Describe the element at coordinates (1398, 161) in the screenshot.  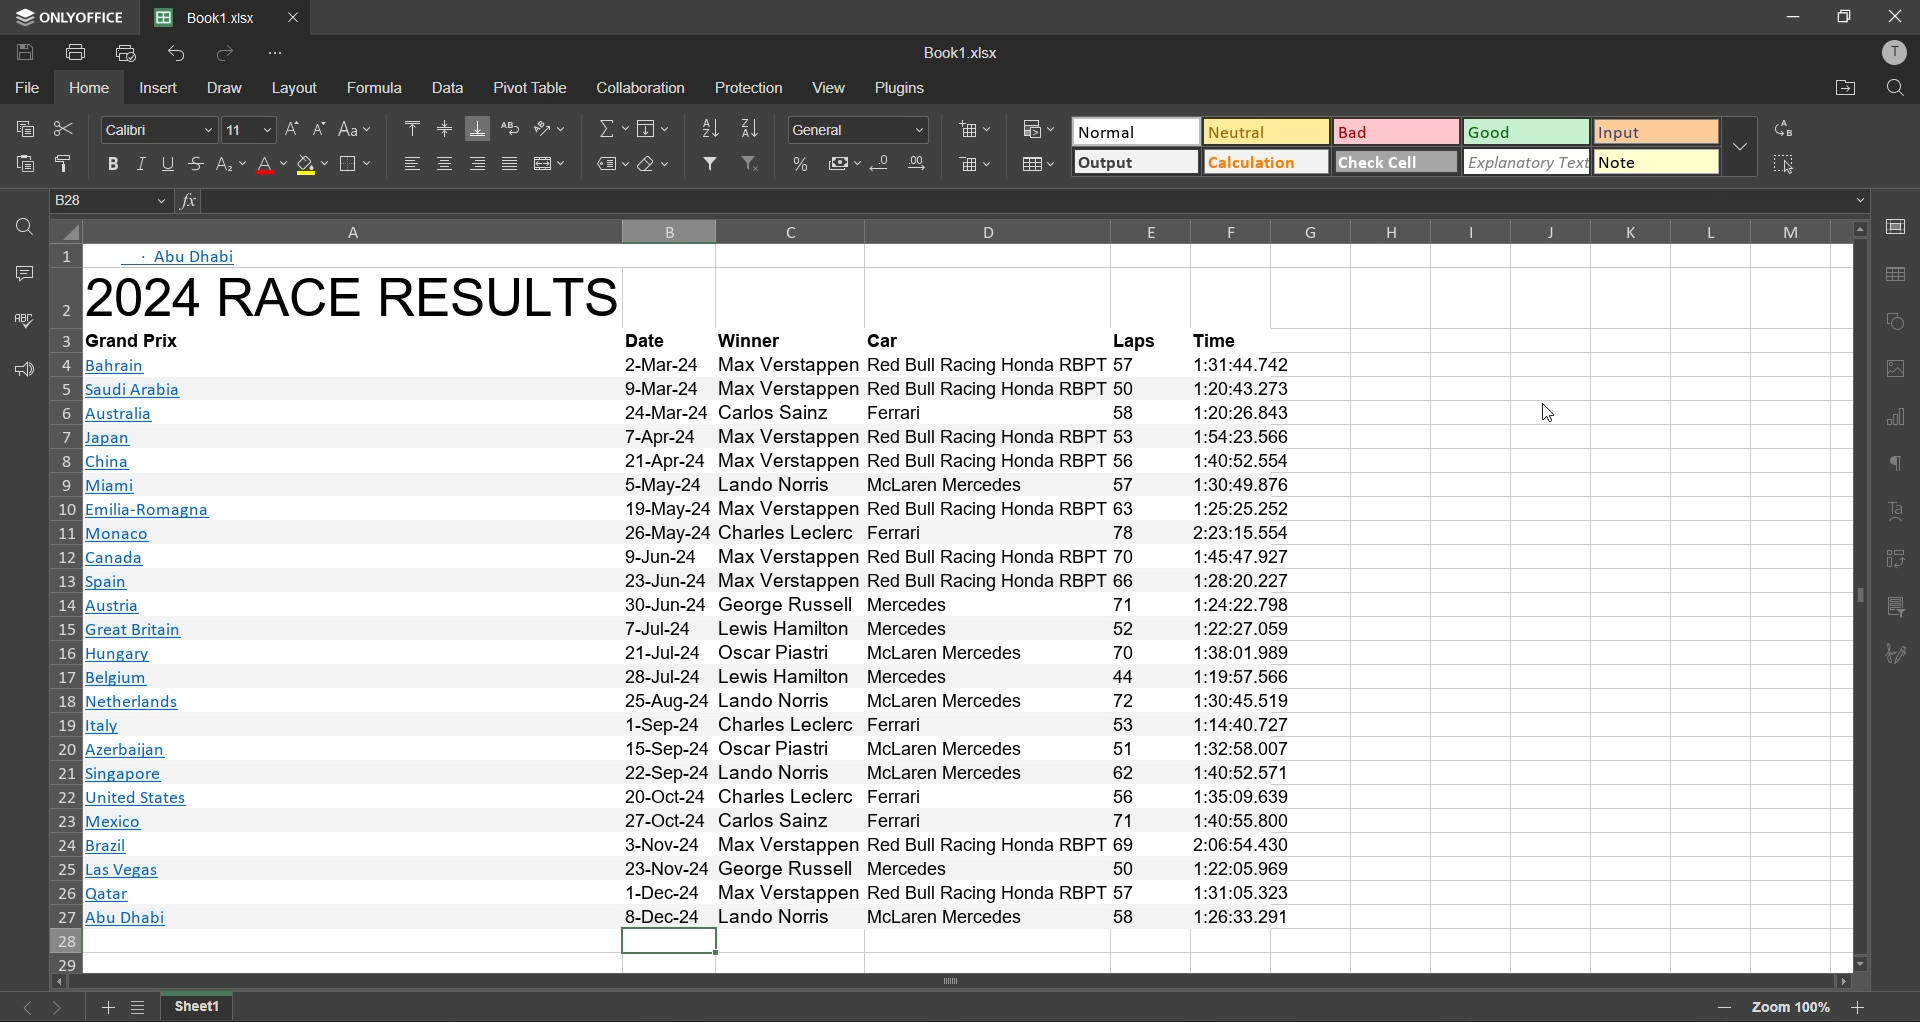
I see `check cell` at that location.